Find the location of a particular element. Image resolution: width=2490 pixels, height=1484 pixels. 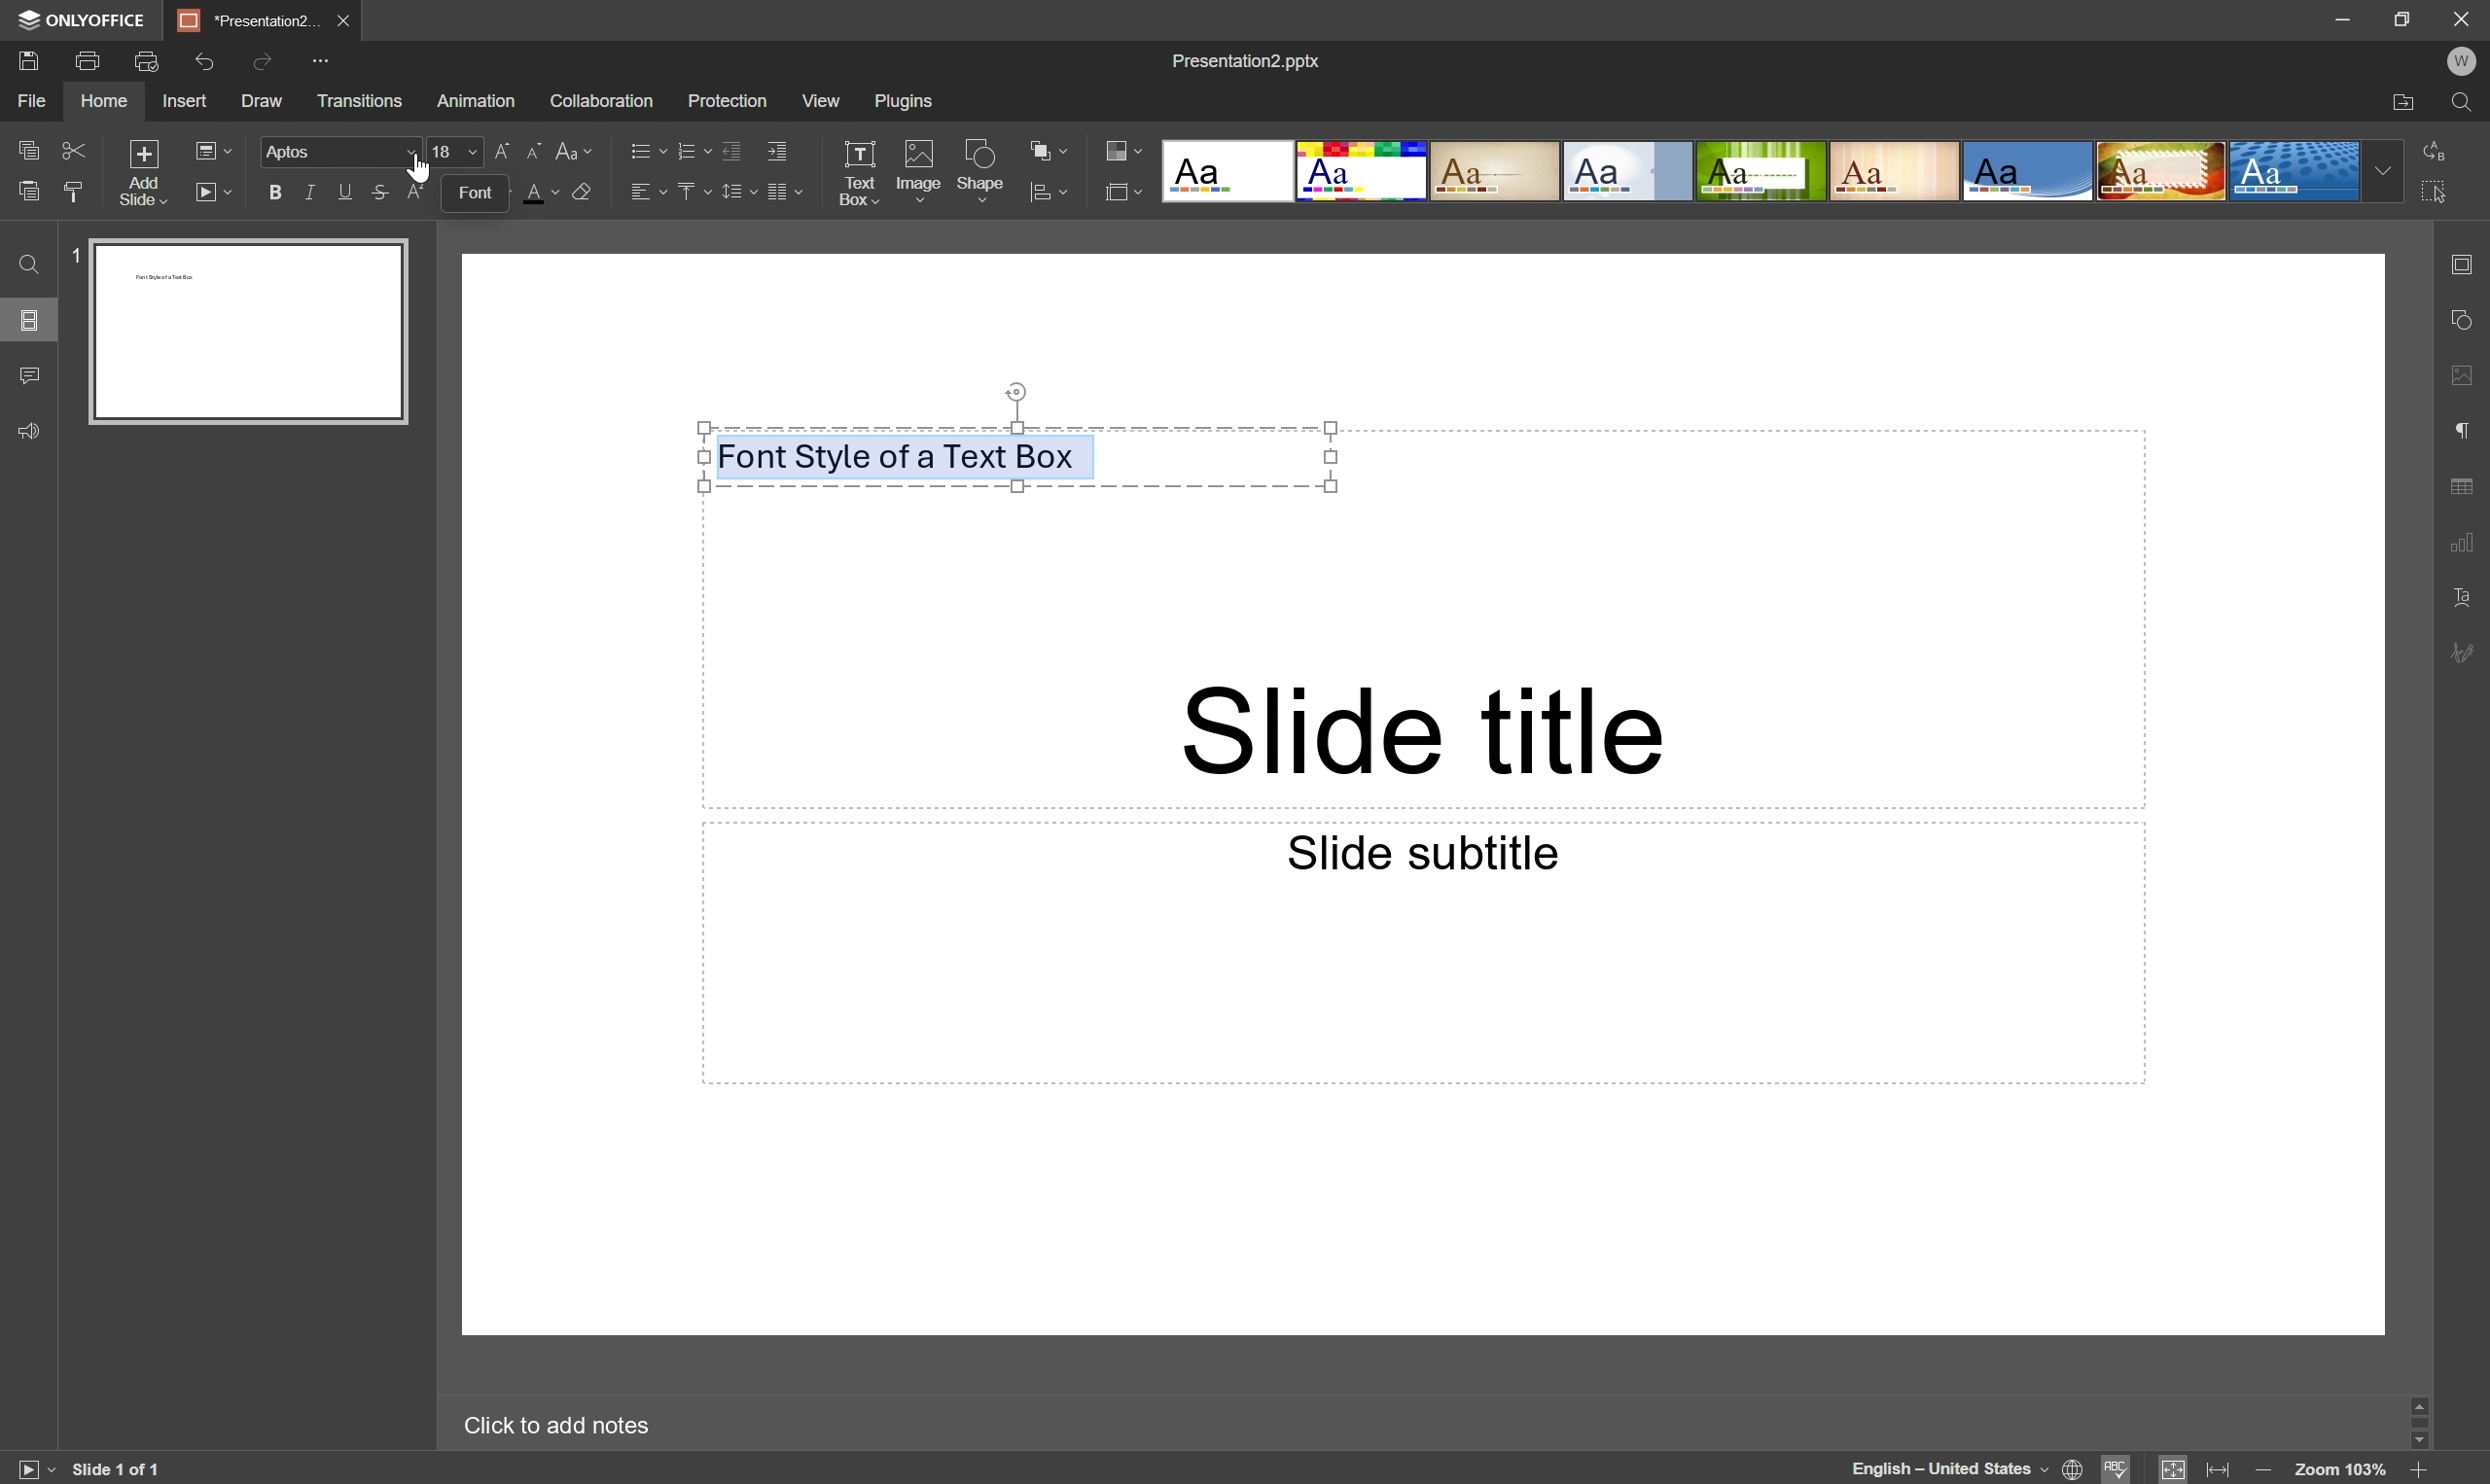

Replace is located at coordinates (2434, 153).